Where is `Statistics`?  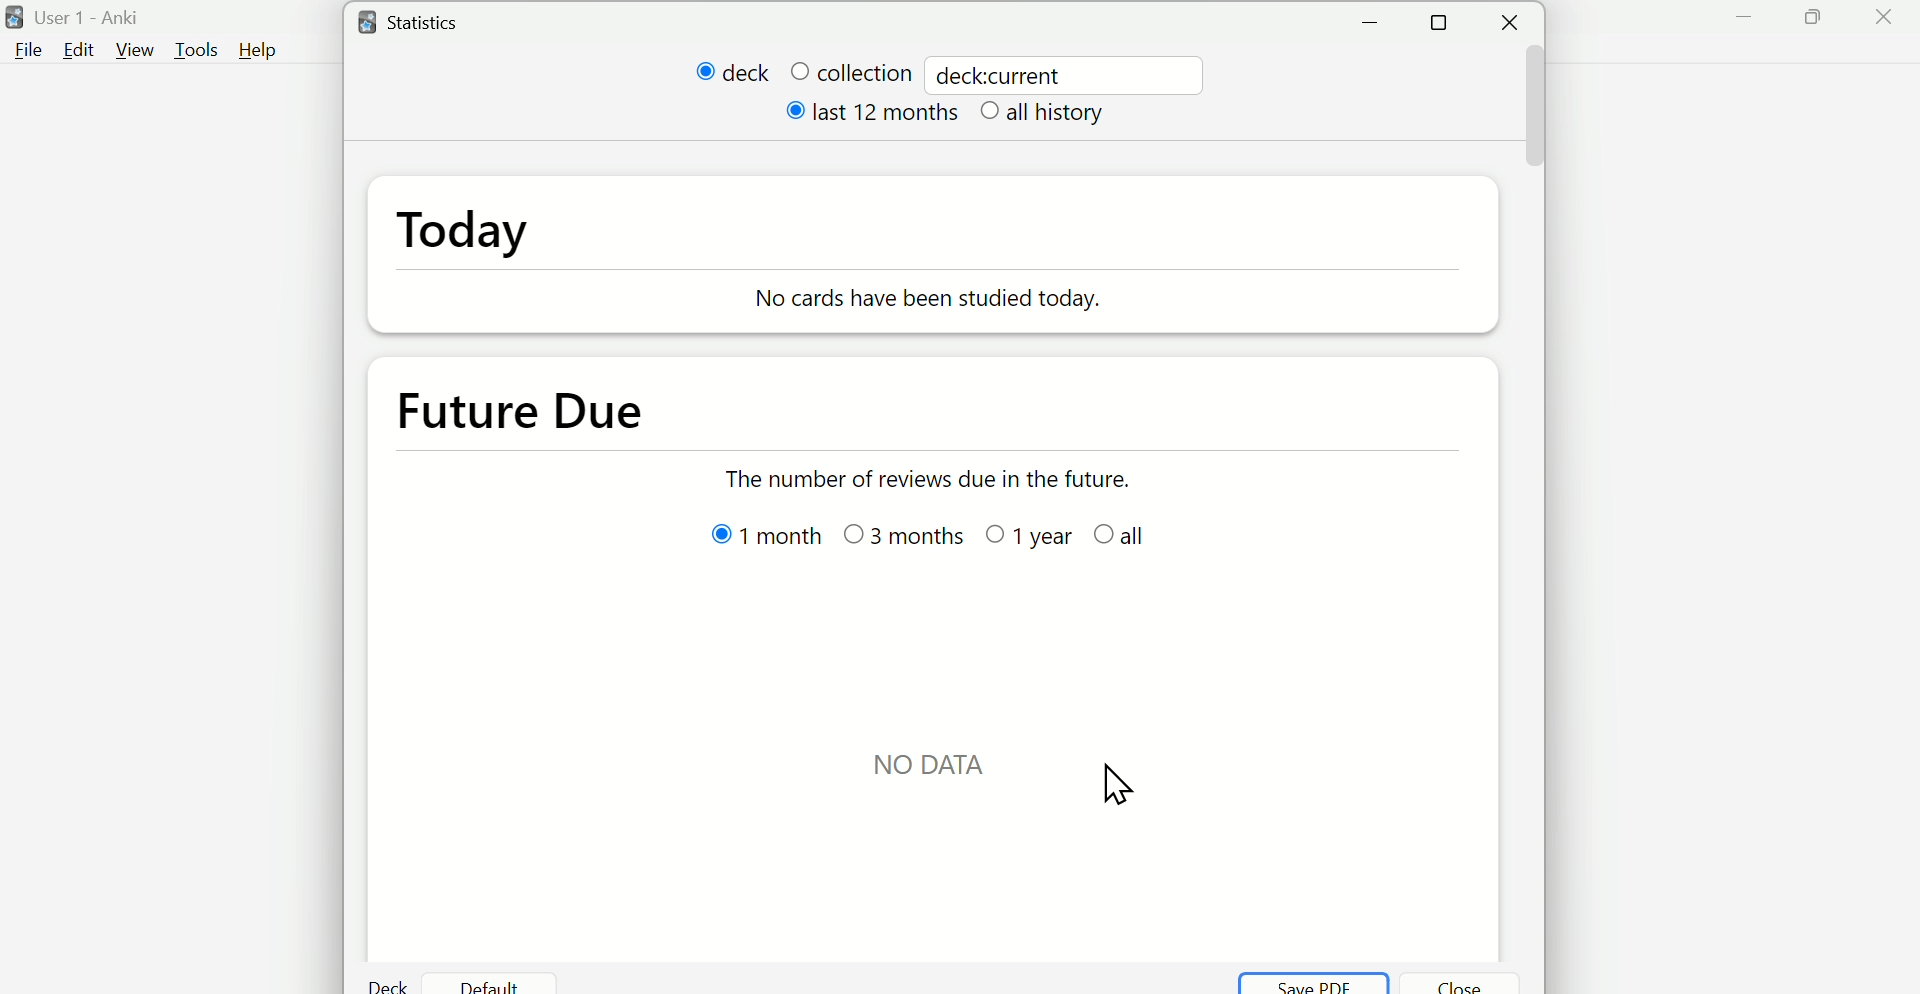 Statistics is located at coordinates (414, 22).